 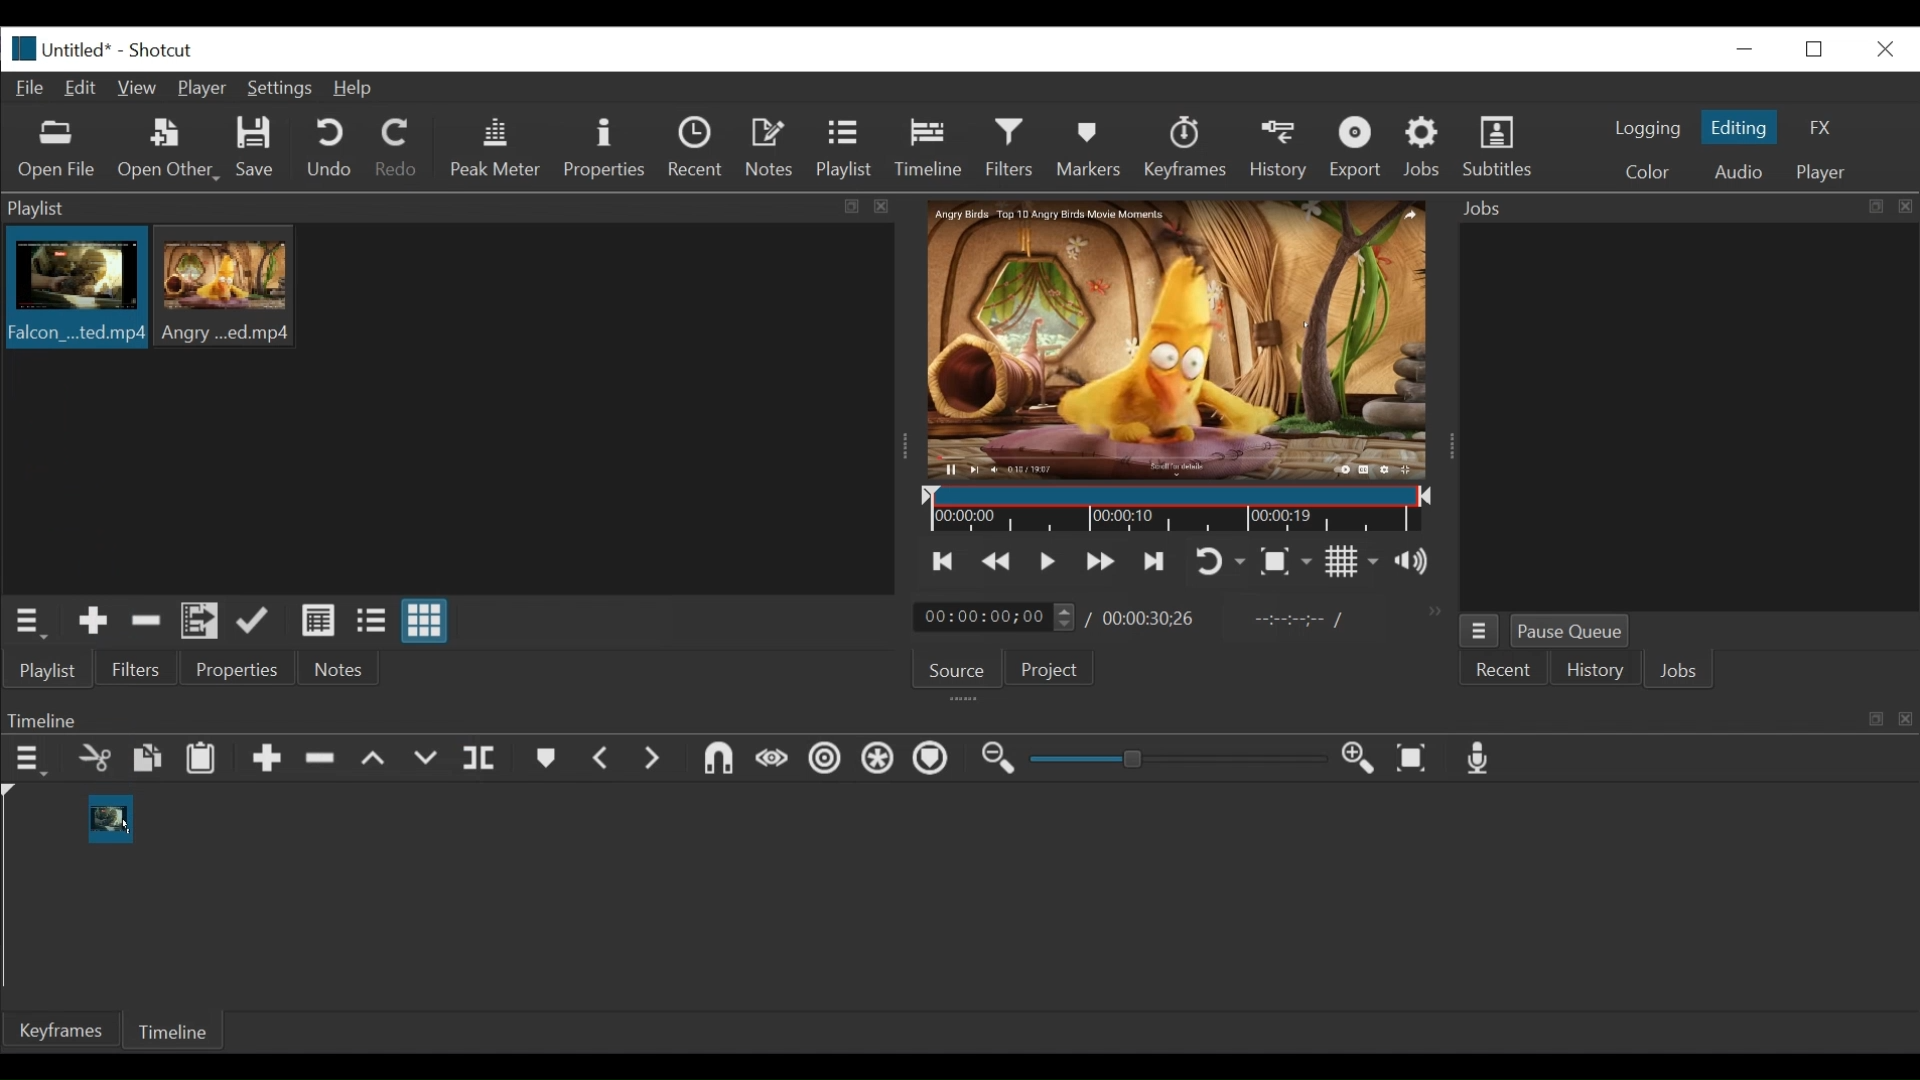 I want to click on Player, so click(x=207, y=90).